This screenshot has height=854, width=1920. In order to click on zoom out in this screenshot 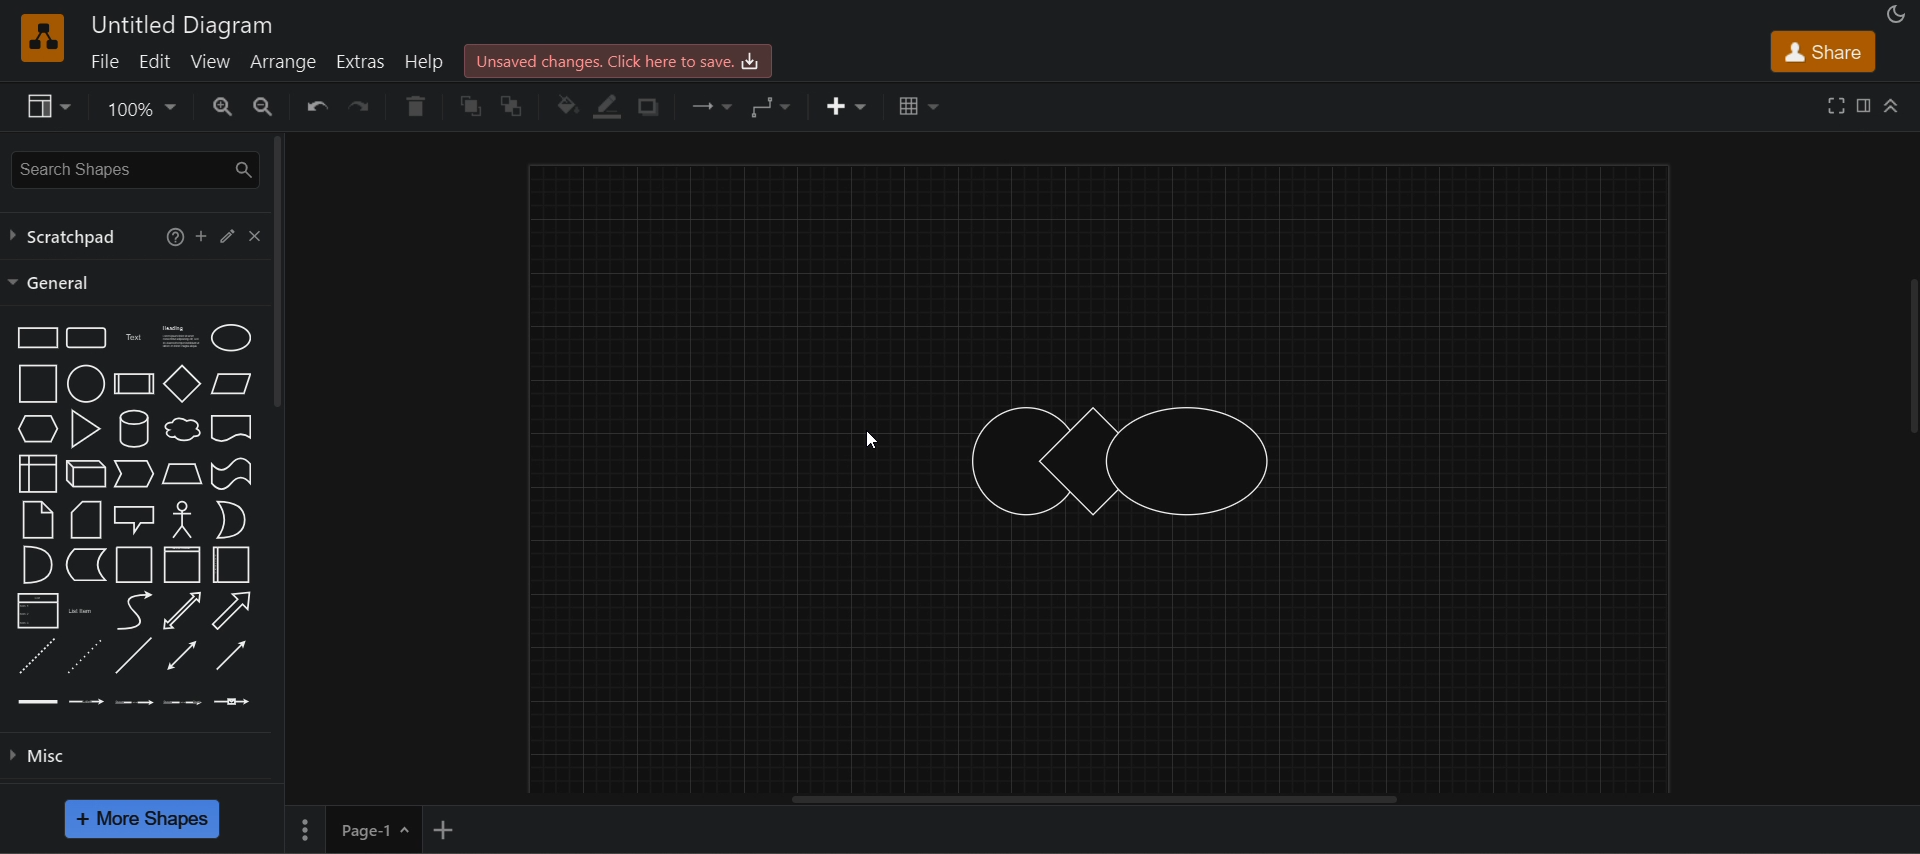, I will do `click(261, 104)`.